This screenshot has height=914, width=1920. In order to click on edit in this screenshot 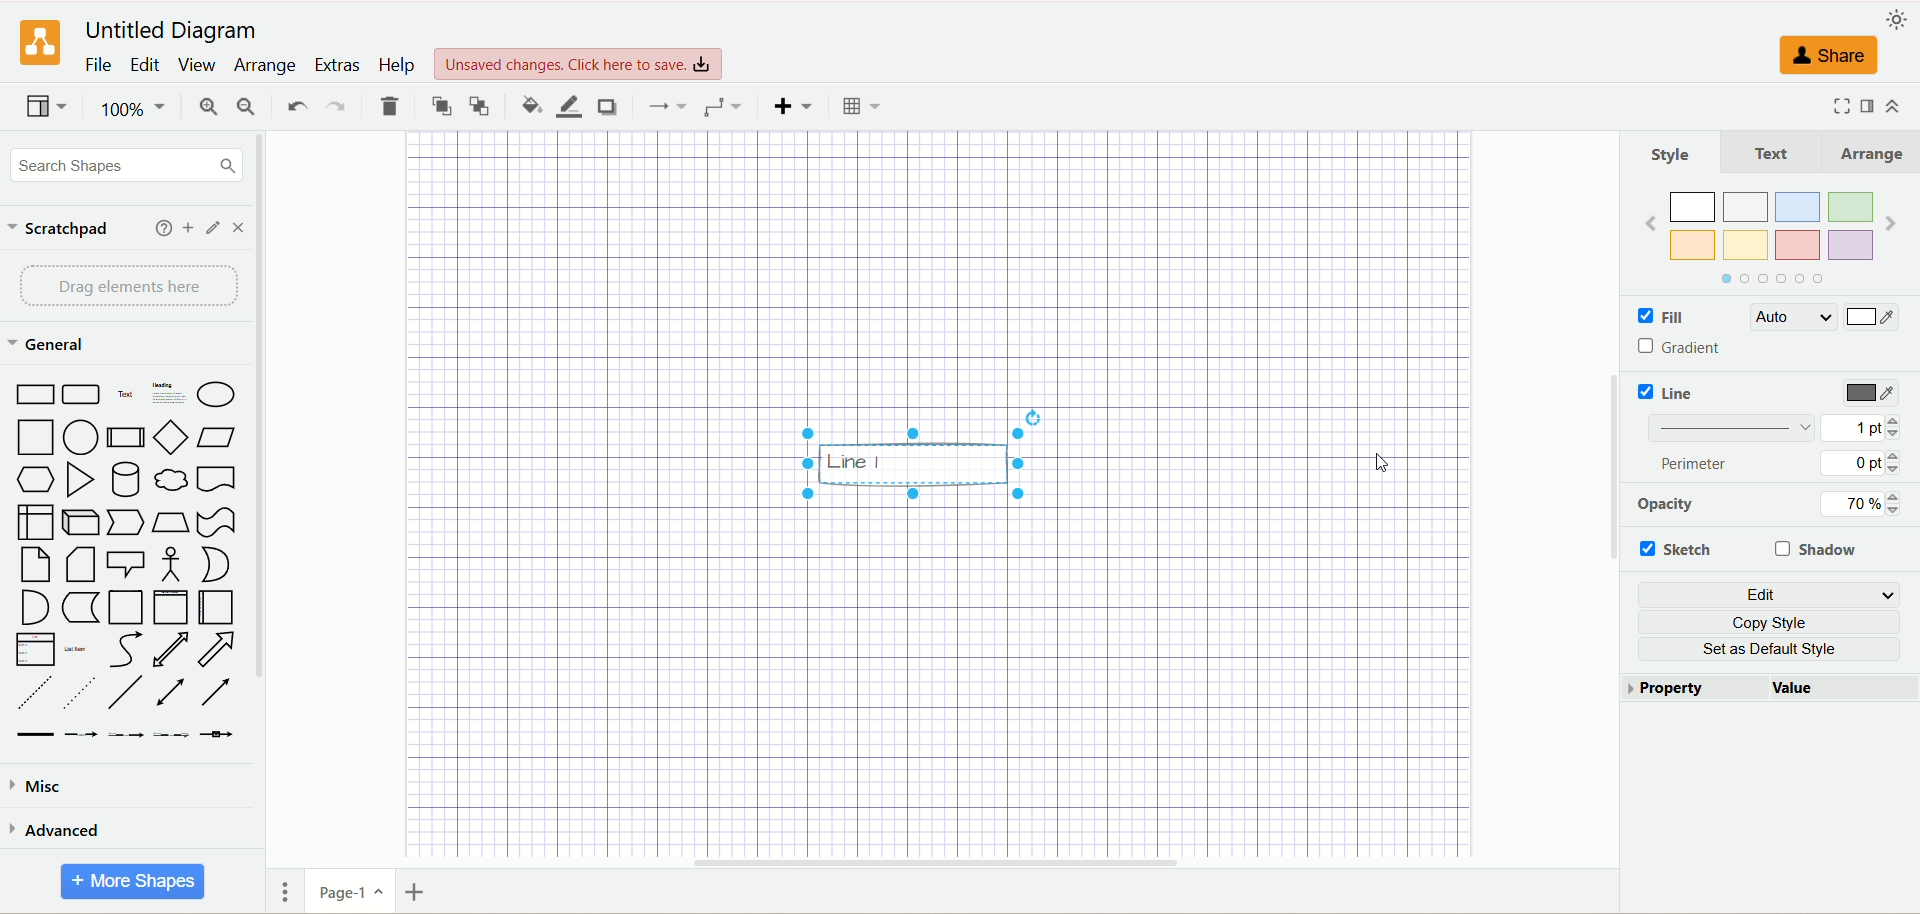, I will do `click(211, 228)`.